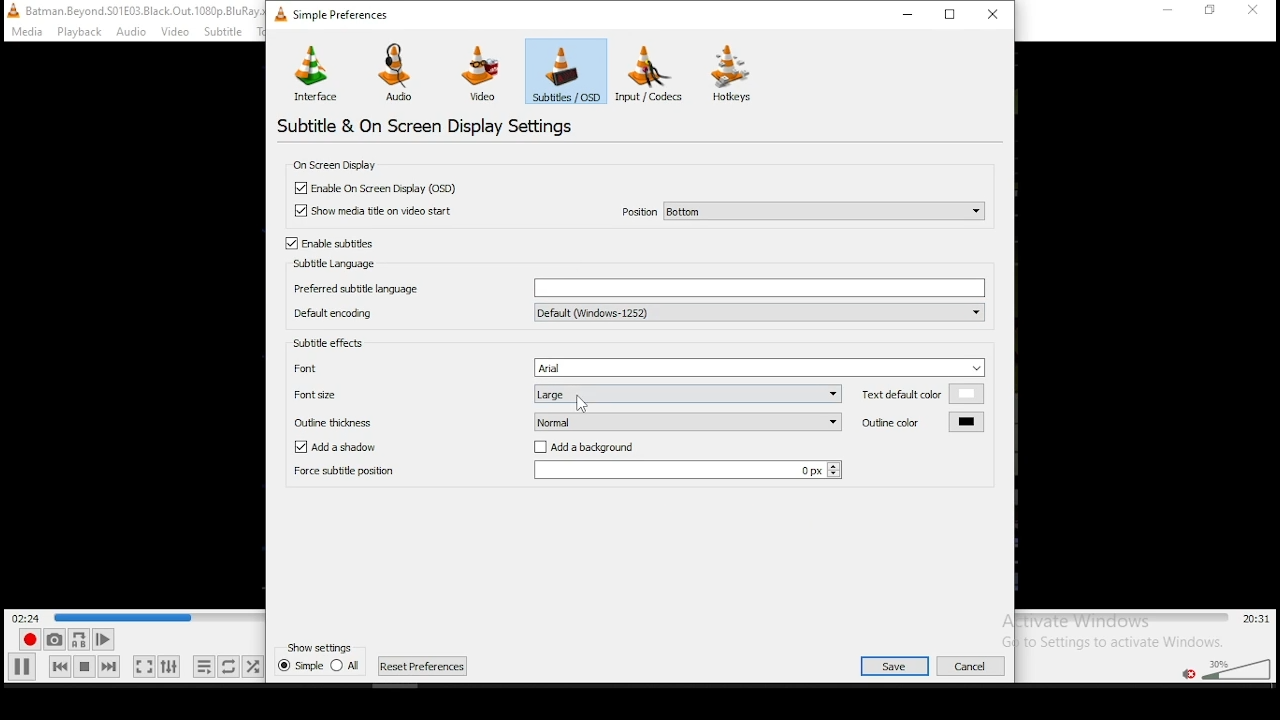  Describe the element at coordinates (21, 667) in the screenshot. I see `play/pause` at that location.